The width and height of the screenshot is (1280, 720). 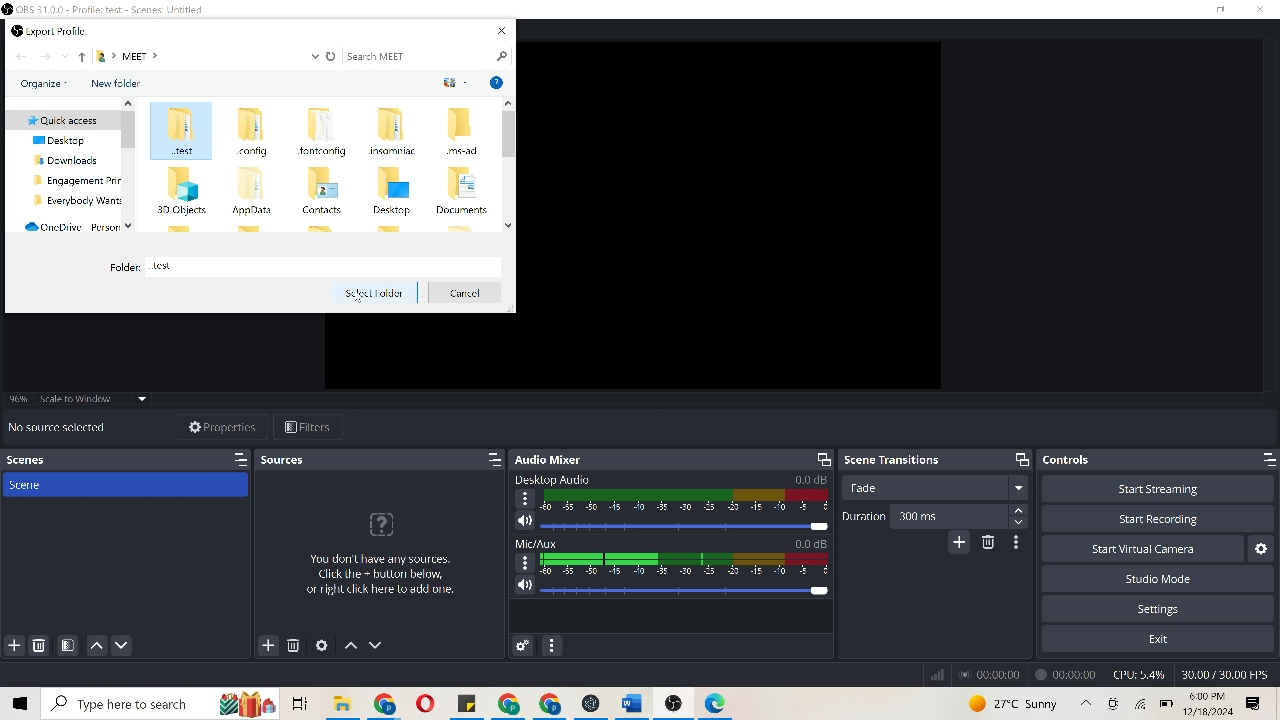 I want to click on 96%, so click(x=19, y=395).